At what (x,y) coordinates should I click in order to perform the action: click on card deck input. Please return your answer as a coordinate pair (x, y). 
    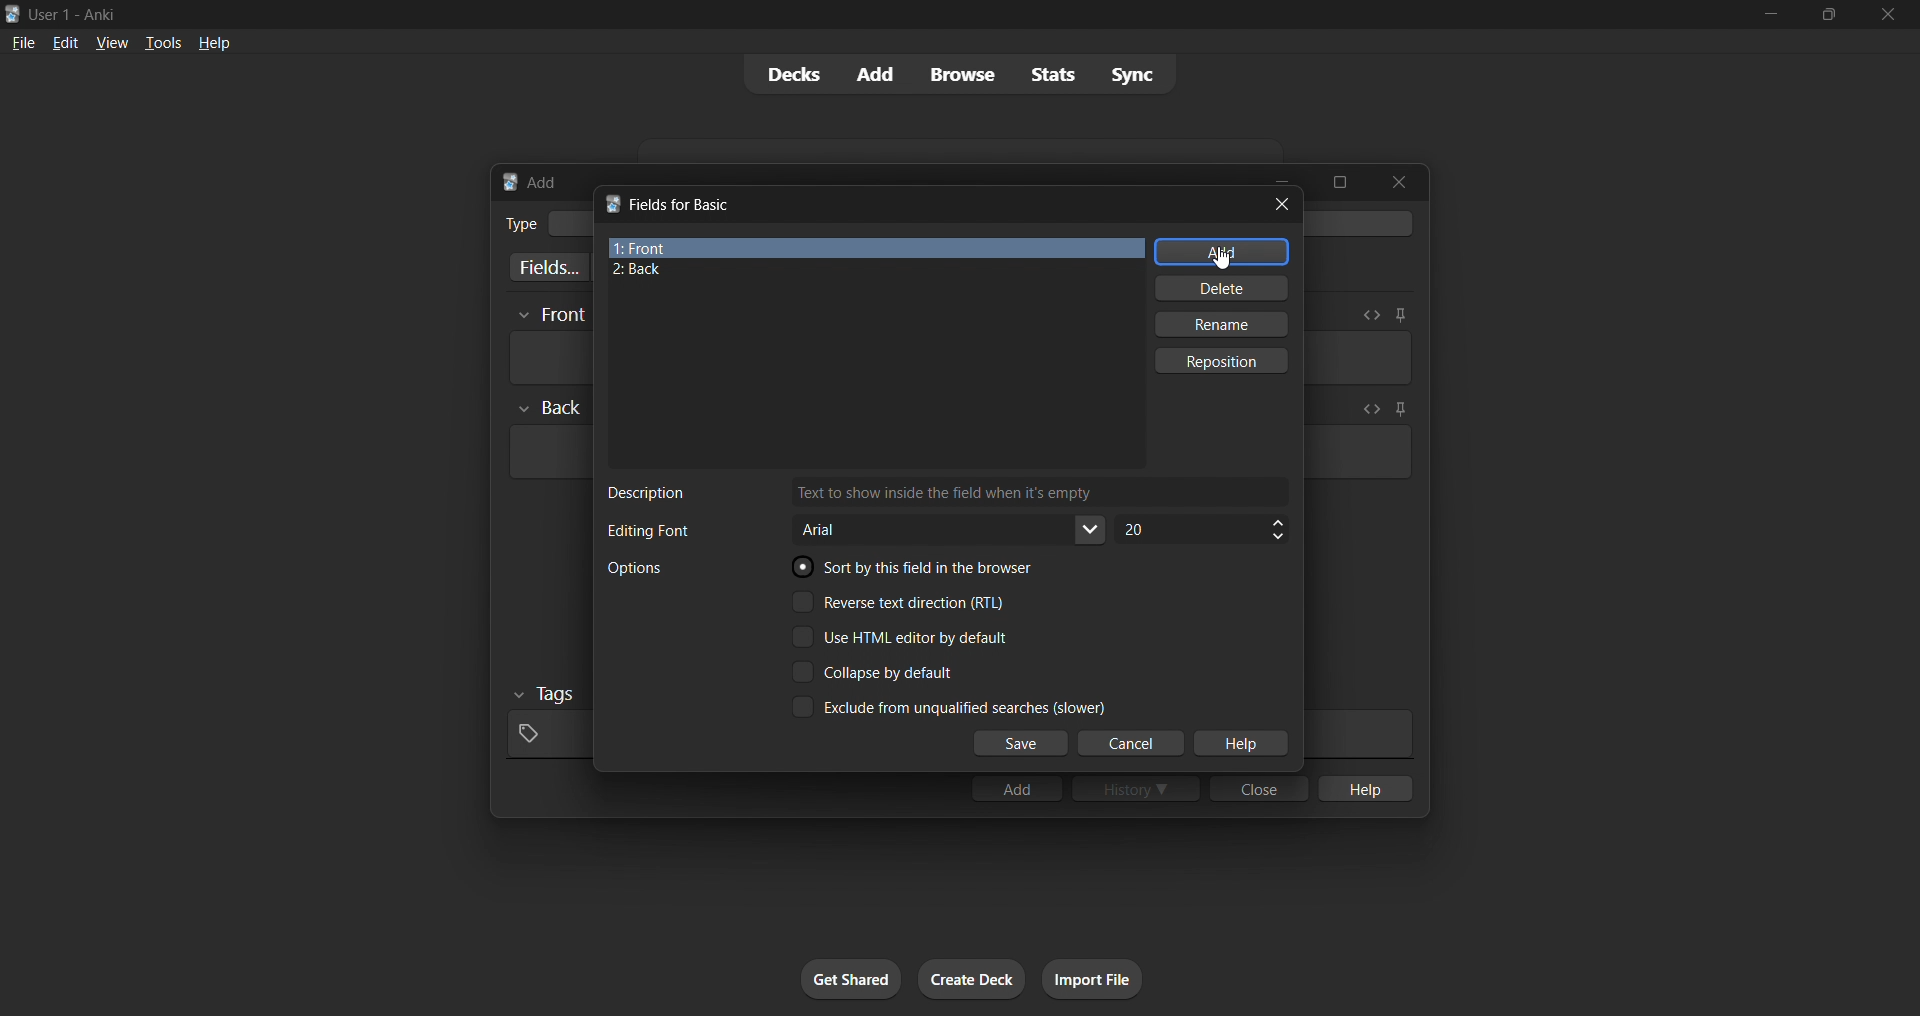
    Looking at the image, I should click on (1362, 223).